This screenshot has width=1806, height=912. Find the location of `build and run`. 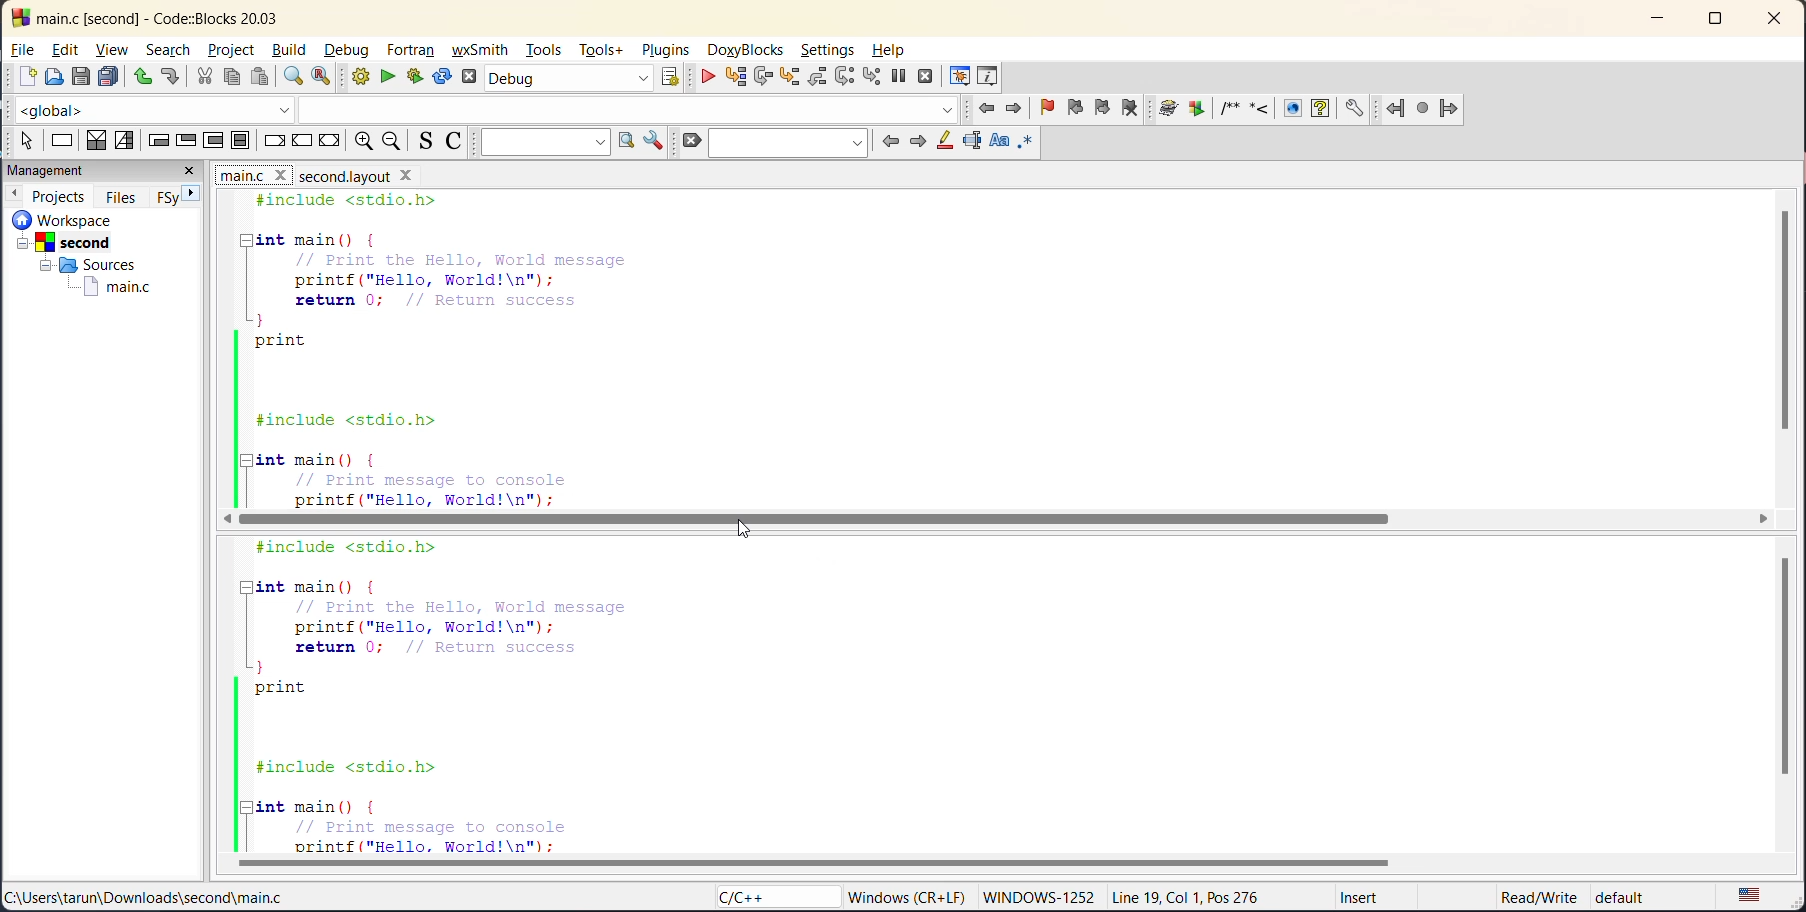

build and run is located at coordinates (417, 74).